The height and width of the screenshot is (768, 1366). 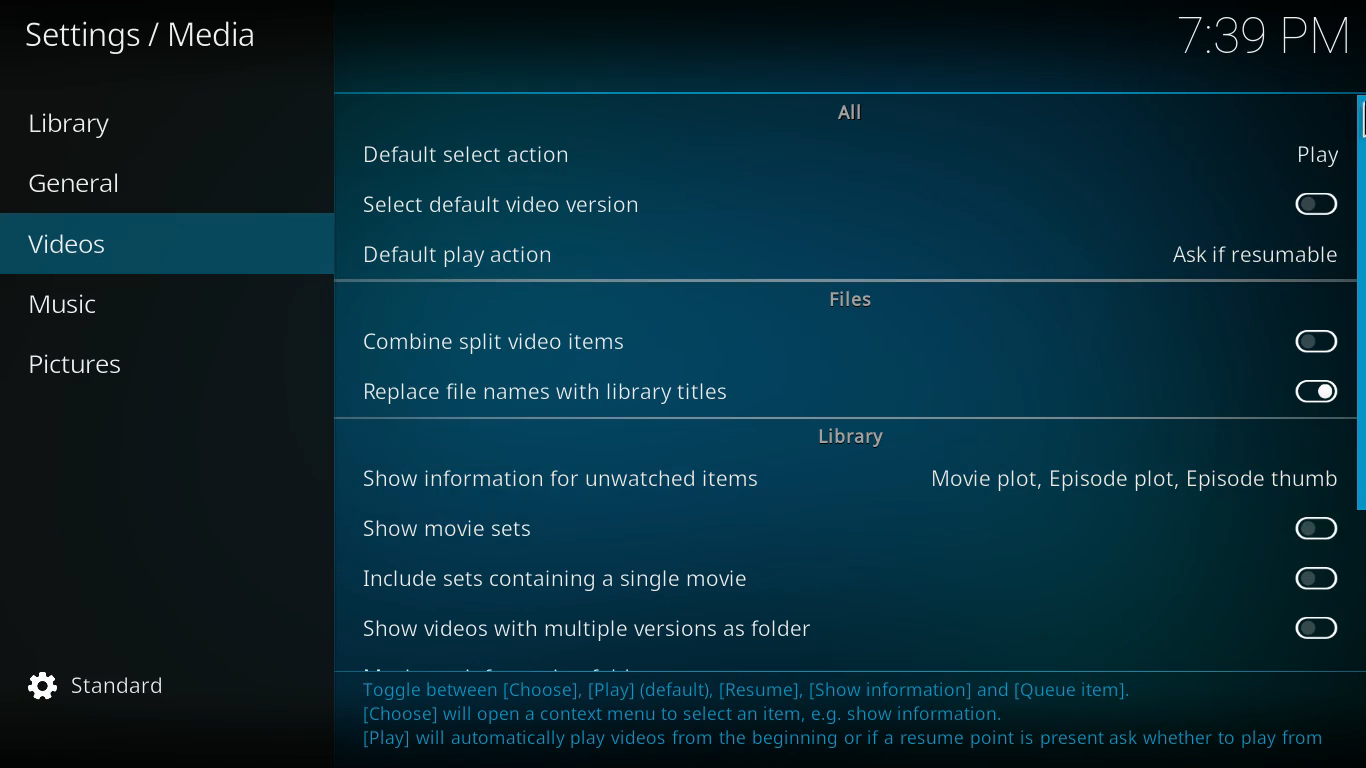 I want to click on scroll bar, so click(x=1359, y=302).